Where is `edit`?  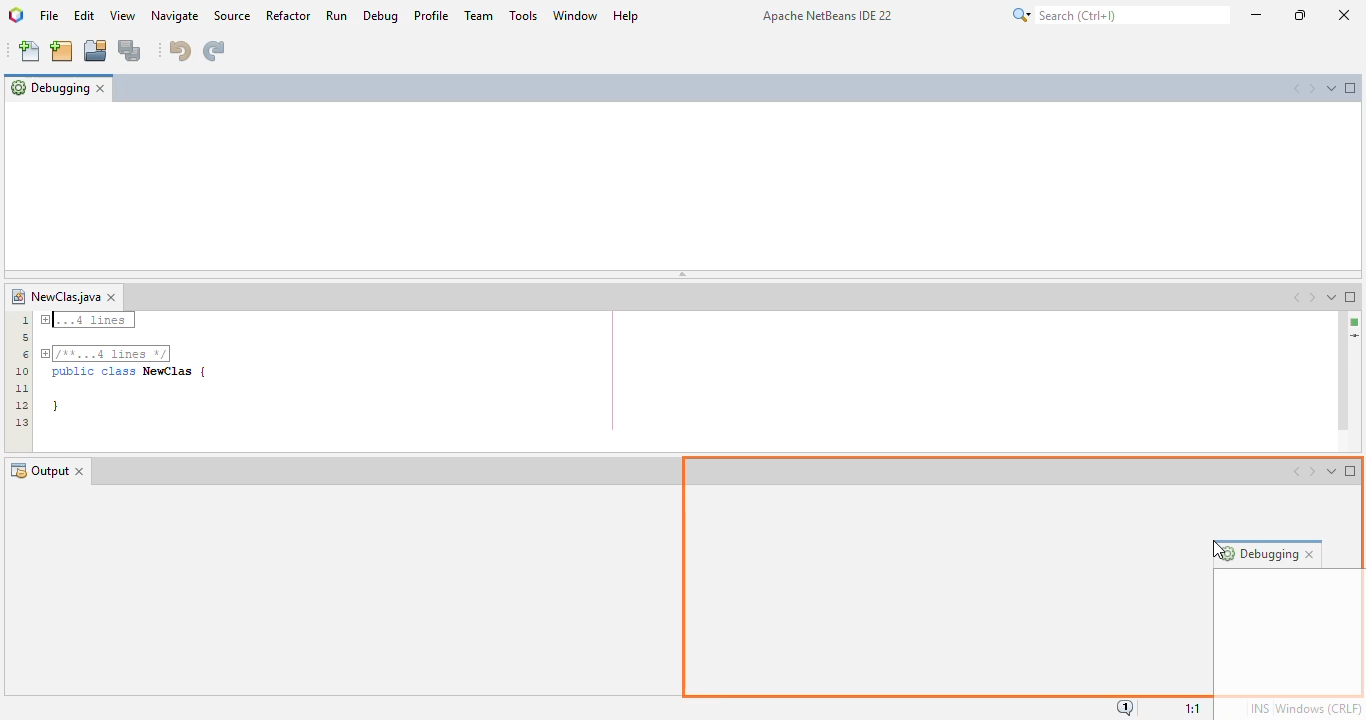
edit is located at coordinates (83, 15).